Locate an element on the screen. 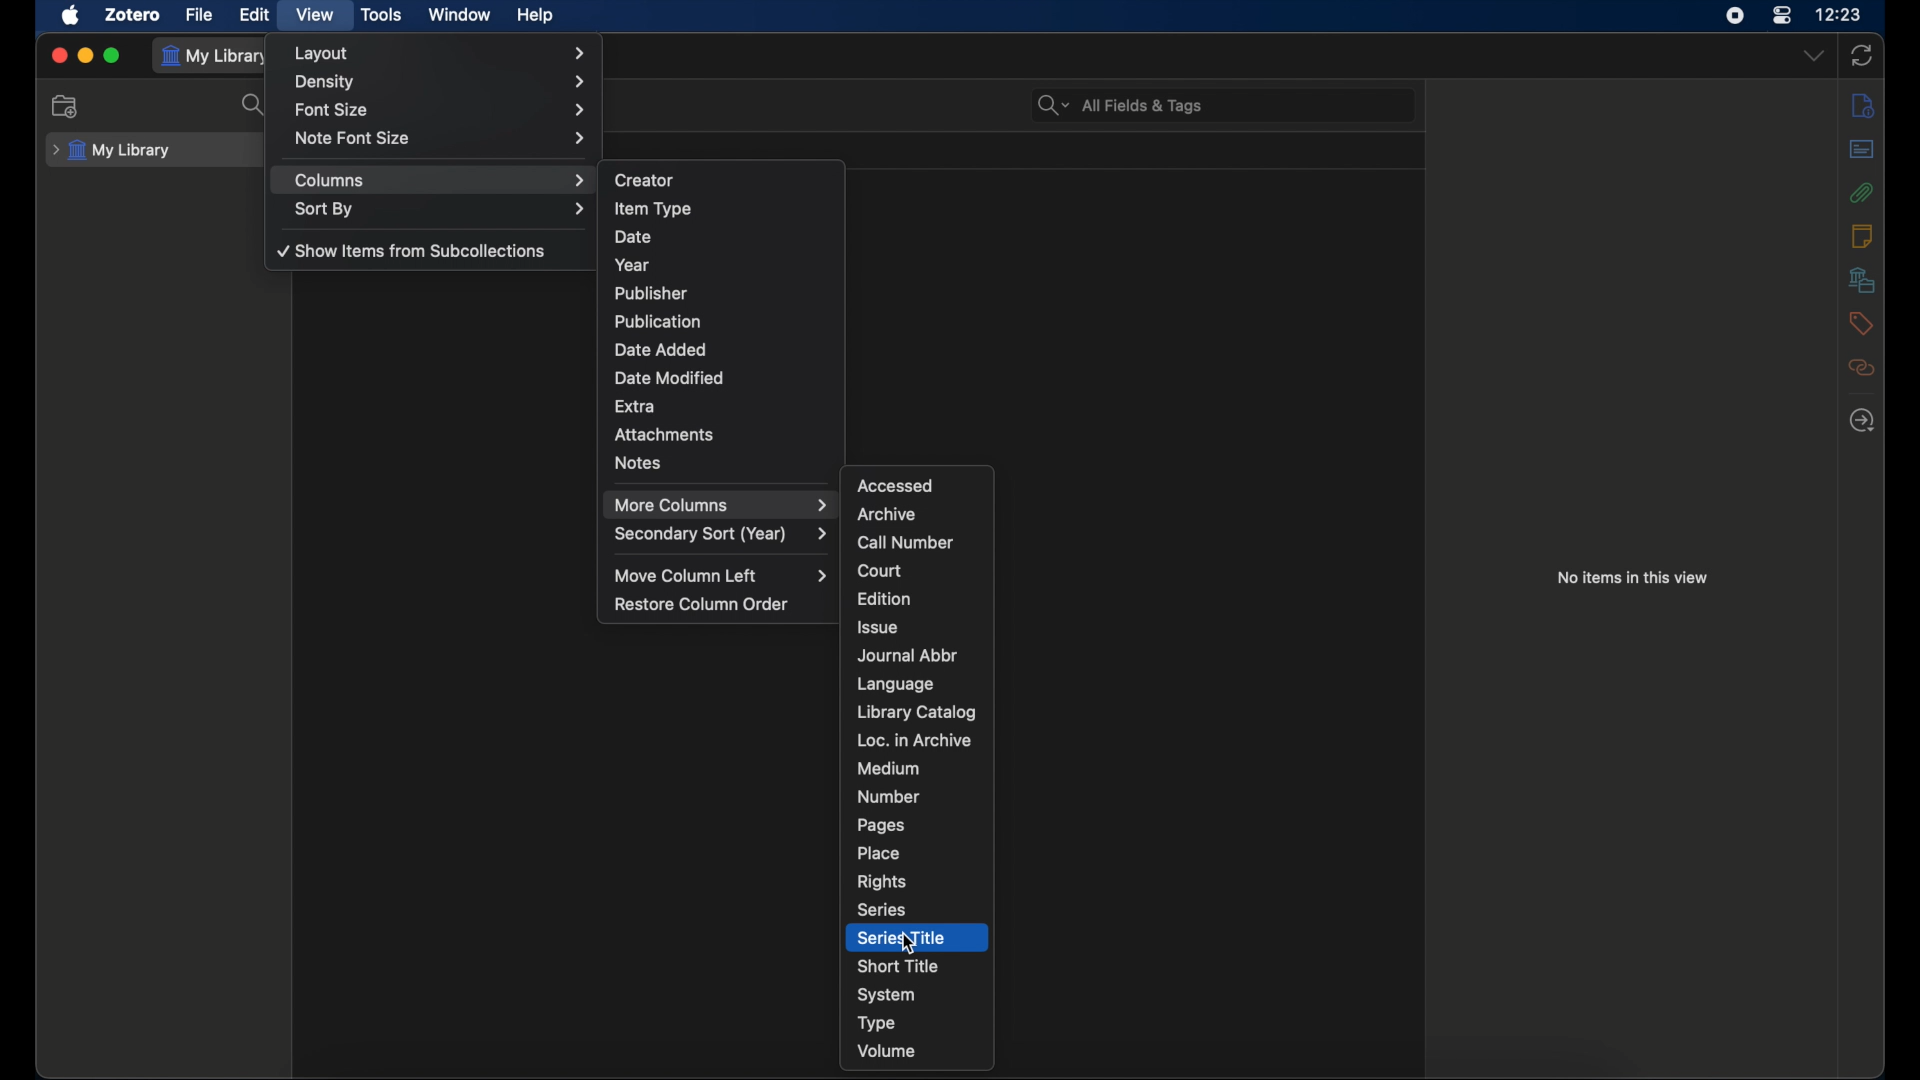 This screenshot has width=1920, height=1080. series title is located at coordinates (901, 937).